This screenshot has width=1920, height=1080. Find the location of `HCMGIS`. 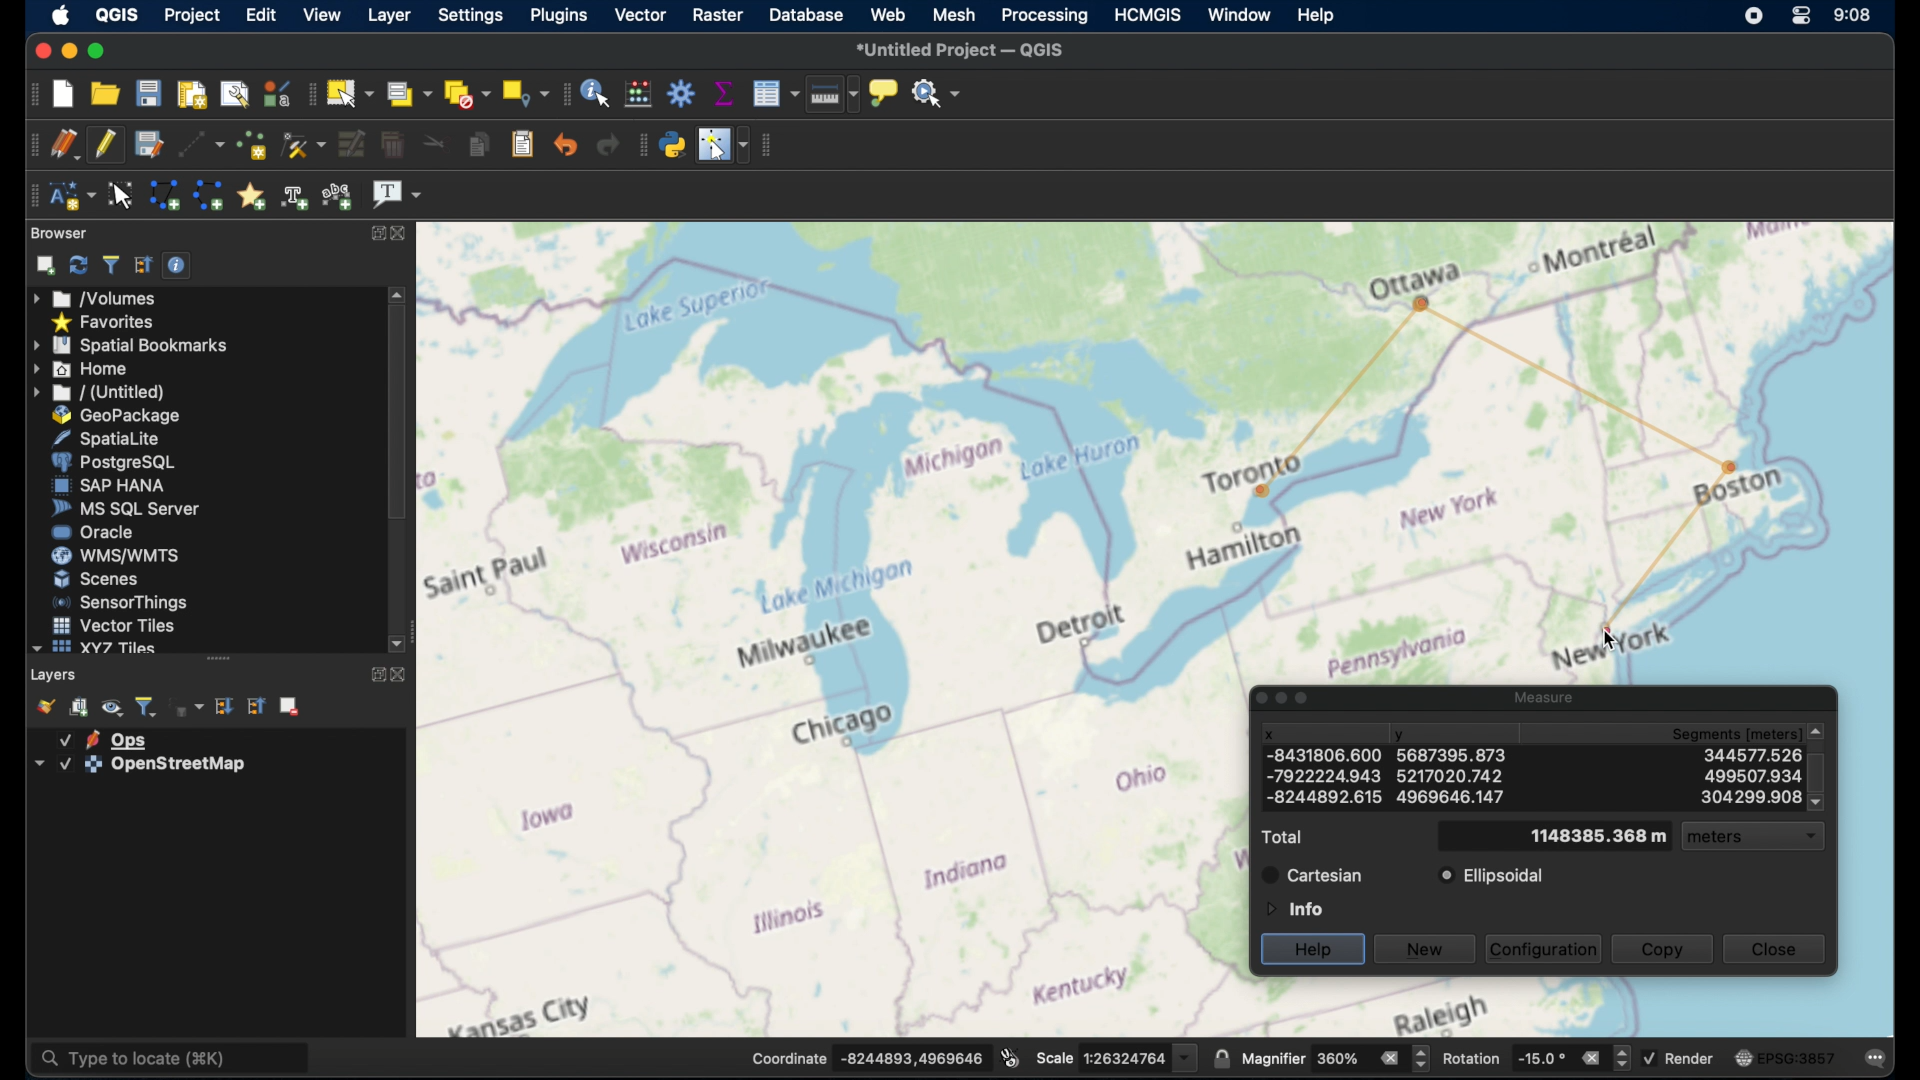

HCMGIS is located at coordinates (1151, 14).